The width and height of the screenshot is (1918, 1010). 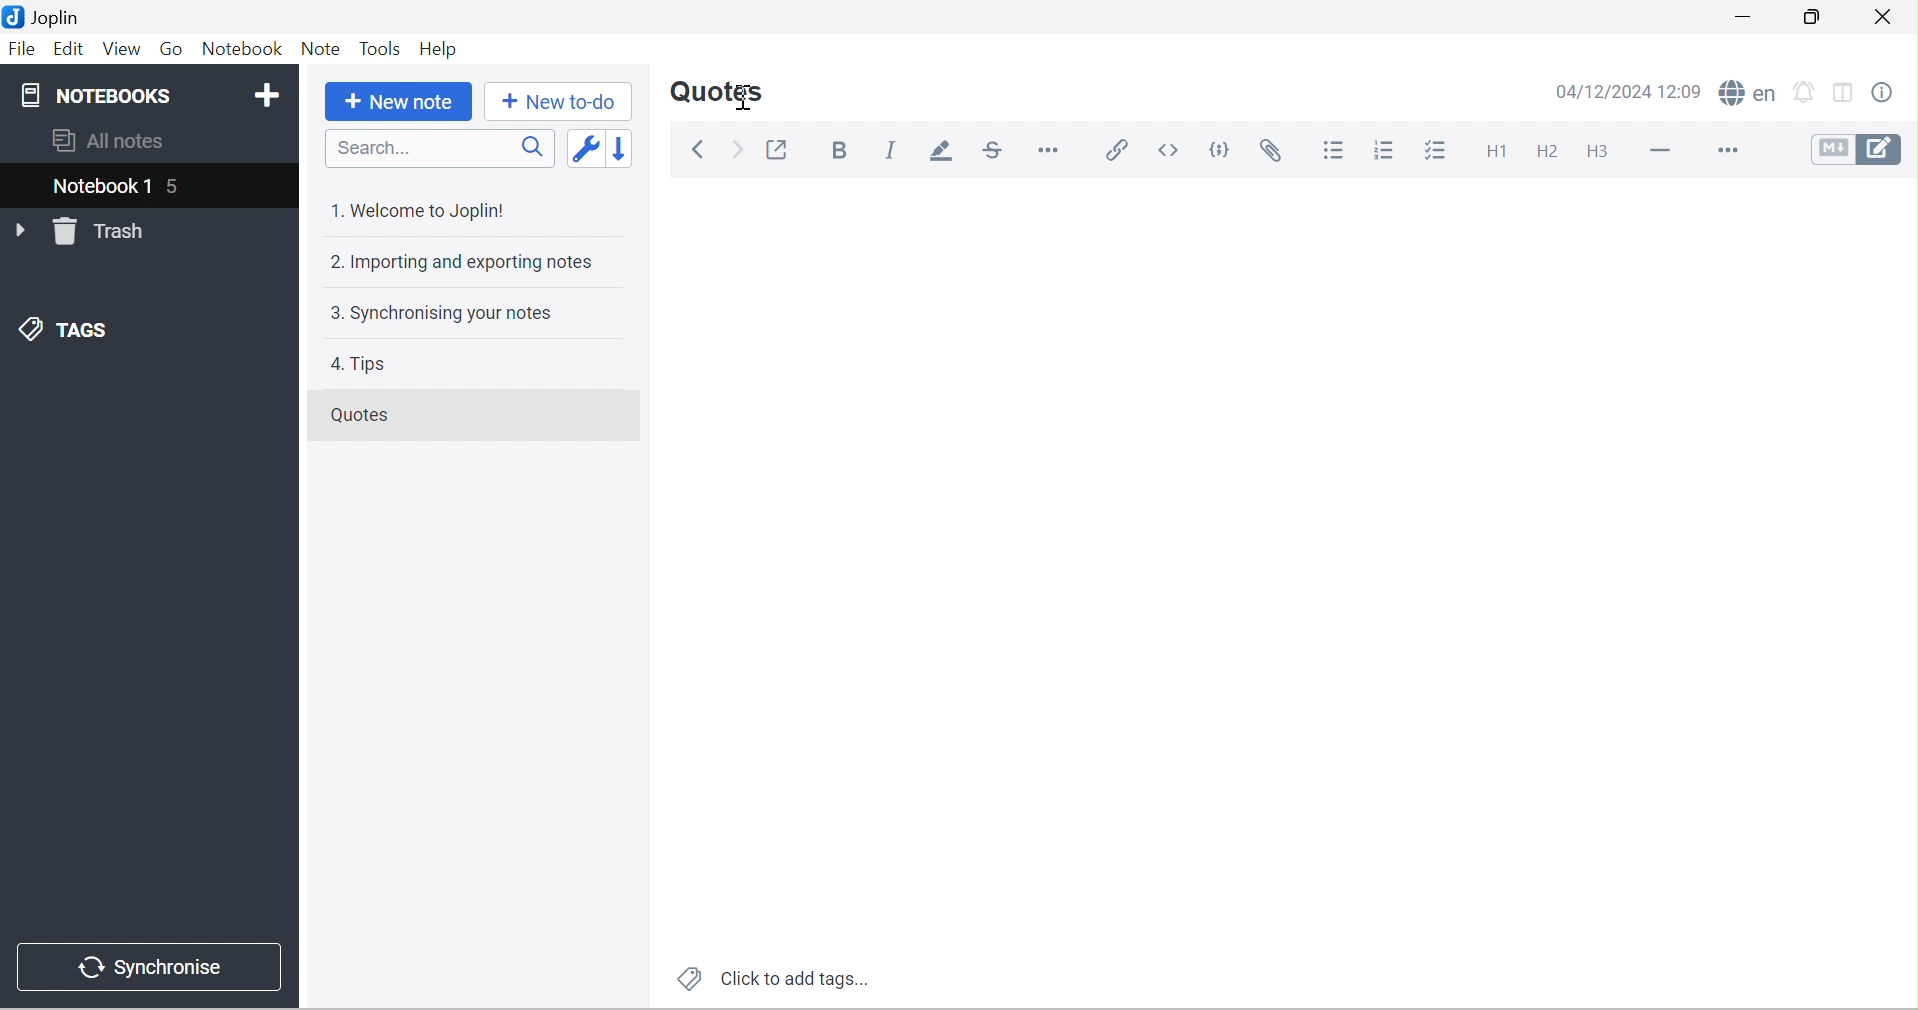 I want to click on Heading 2, so click(x=1552, y=151).